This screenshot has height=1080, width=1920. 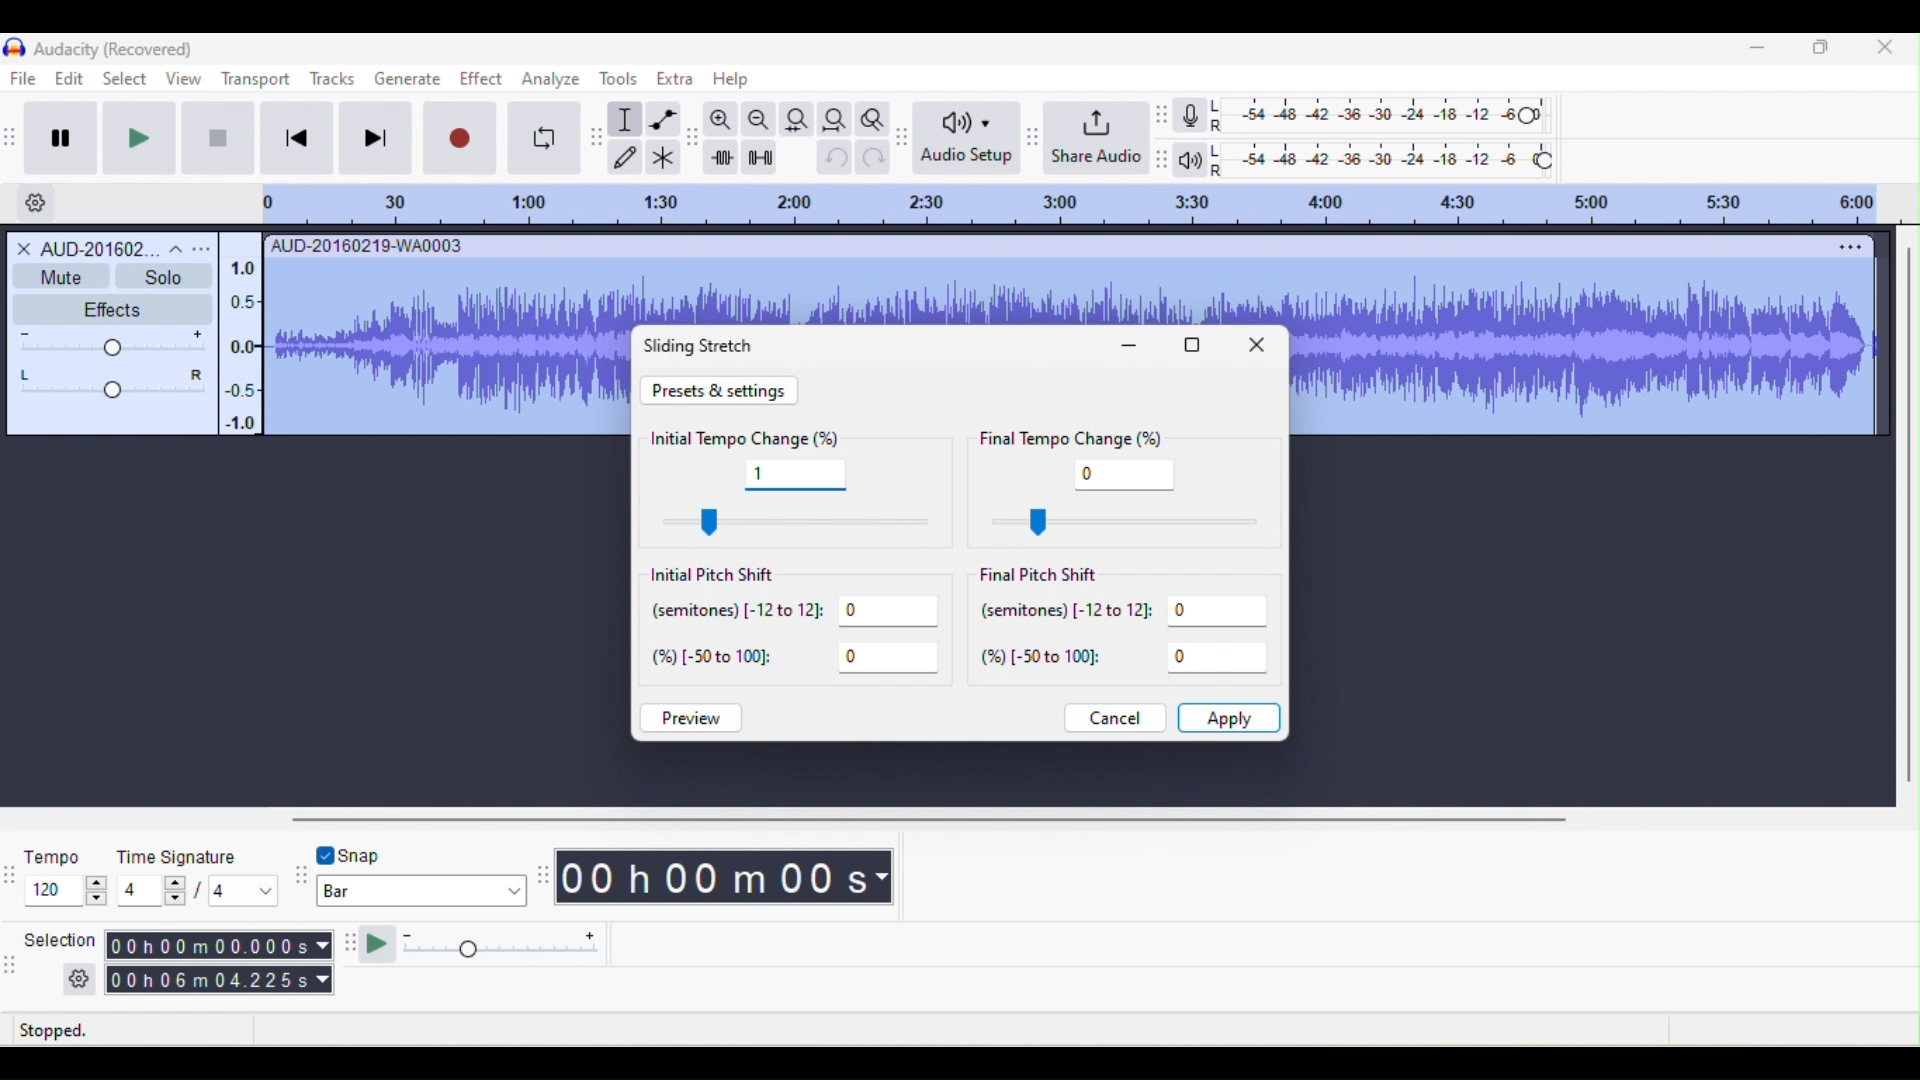 I want to click on undo, so click(x=831, y=162).